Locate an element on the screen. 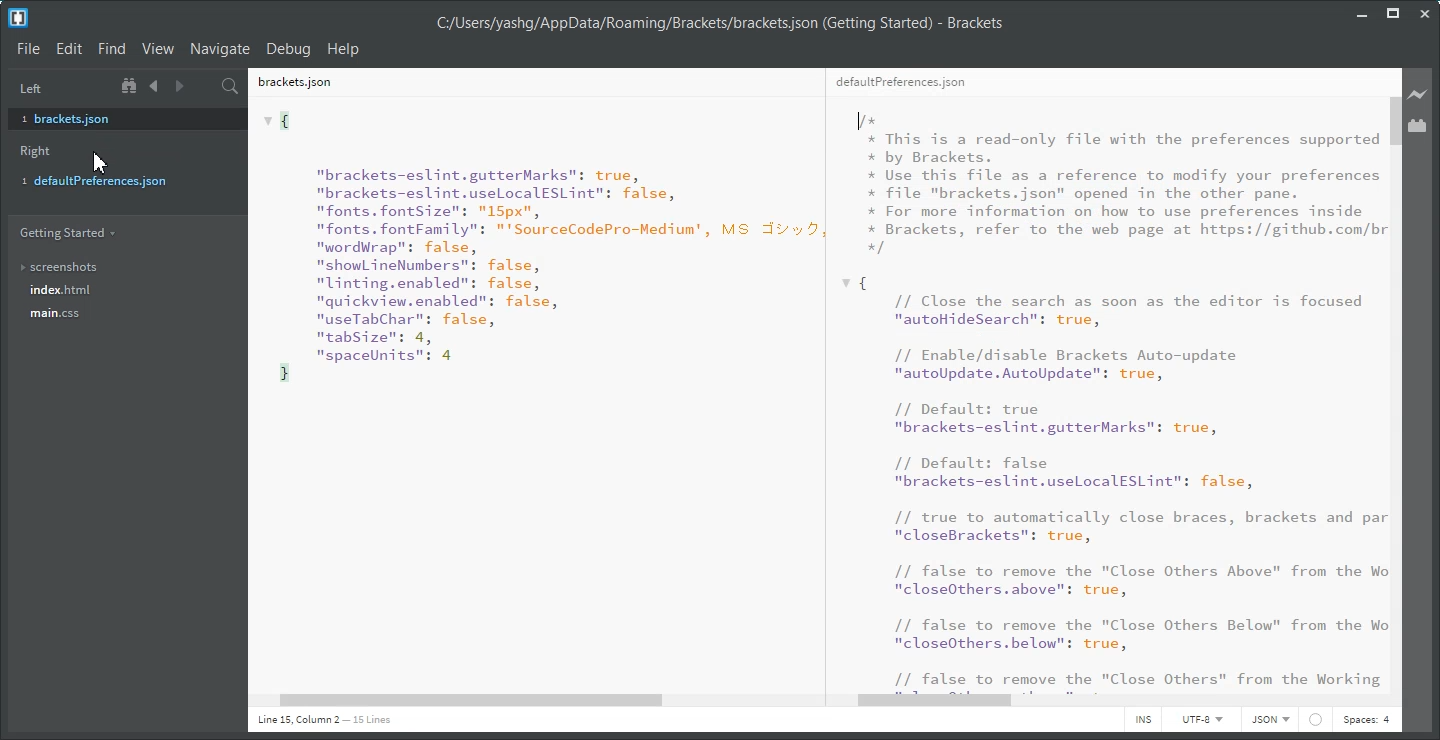  Text is located at coordinates (529, 393).